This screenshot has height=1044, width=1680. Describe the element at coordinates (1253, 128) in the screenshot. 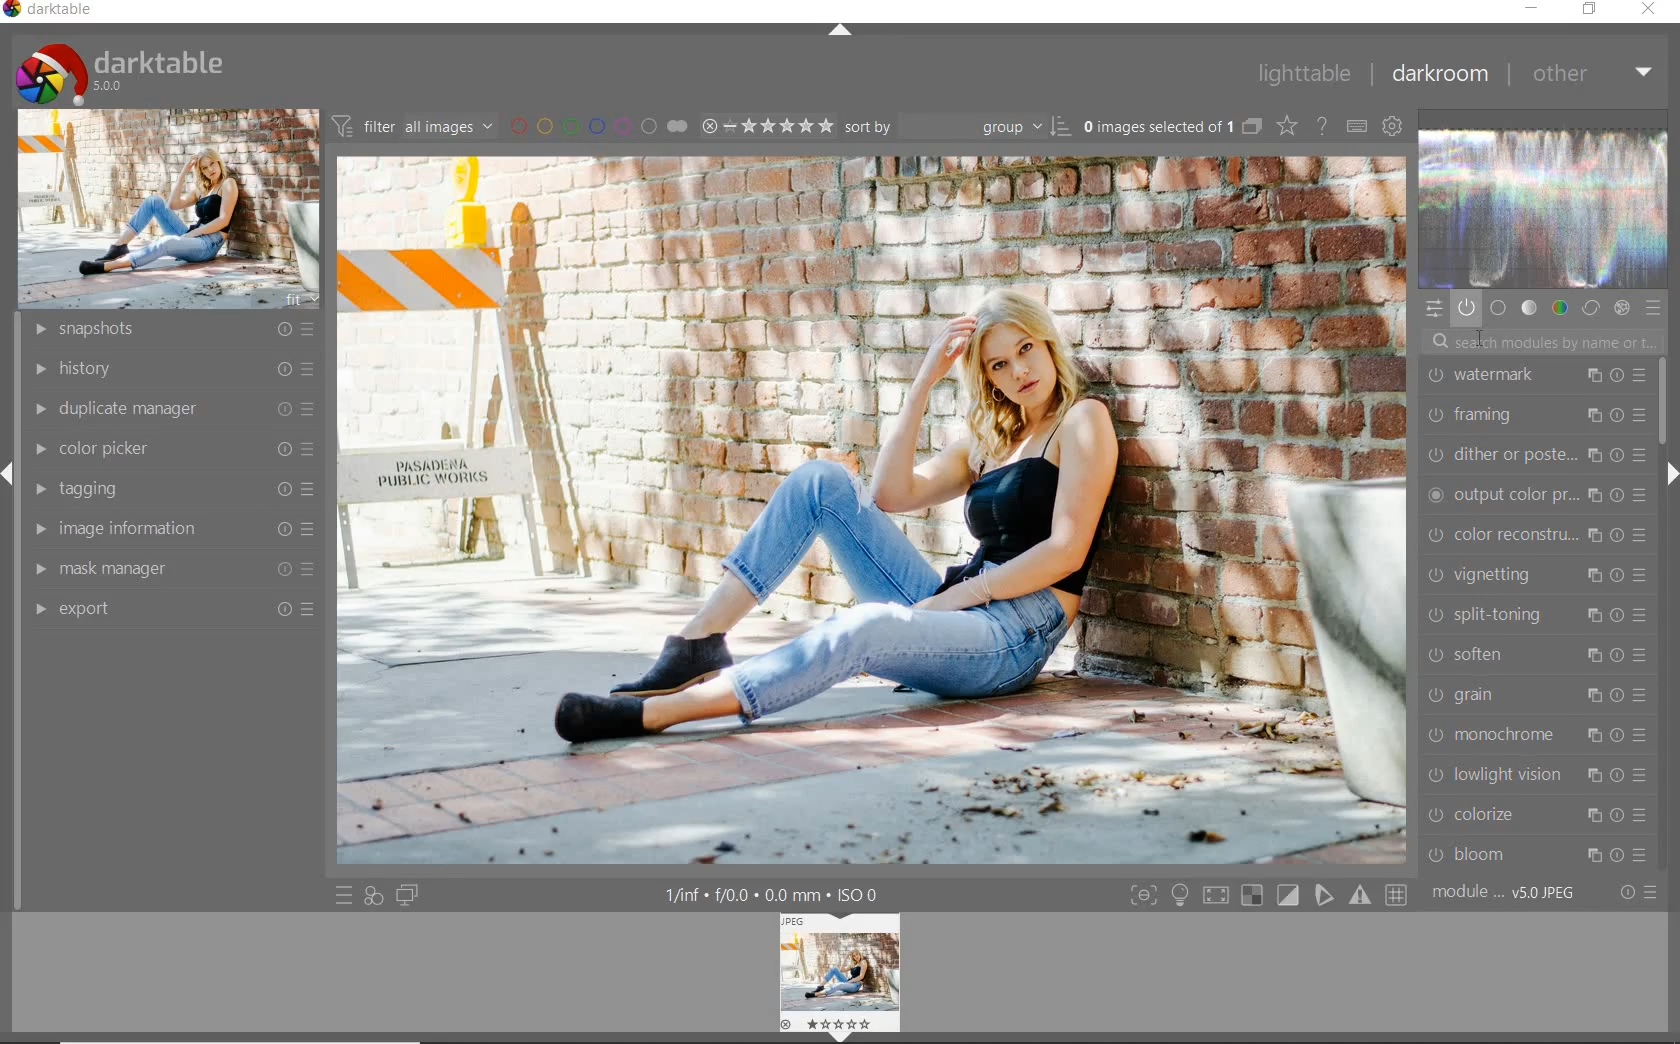

I see `collapse grouped images` at that location.